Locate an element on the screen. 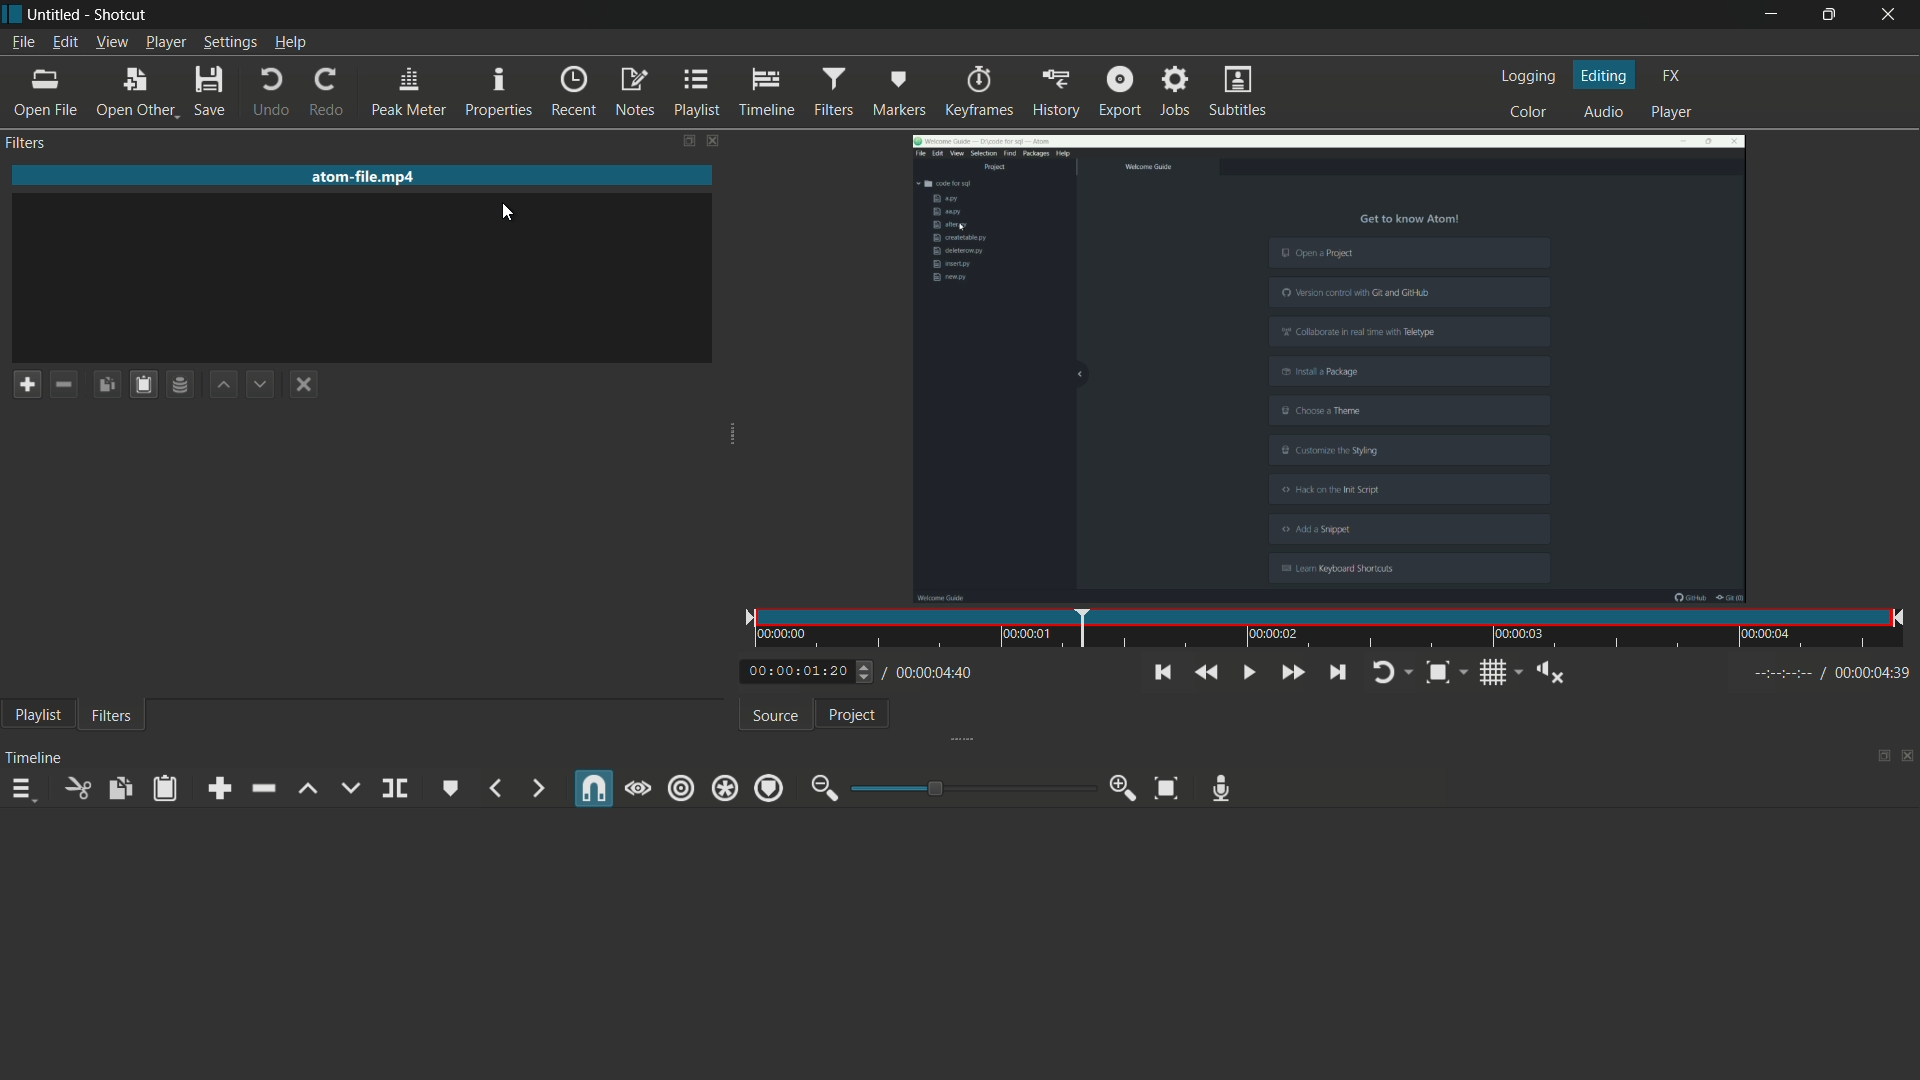 Image resolution: width=1920 pixels, height=1080 pixels. remove a filter is located at coordinates (64, 382).